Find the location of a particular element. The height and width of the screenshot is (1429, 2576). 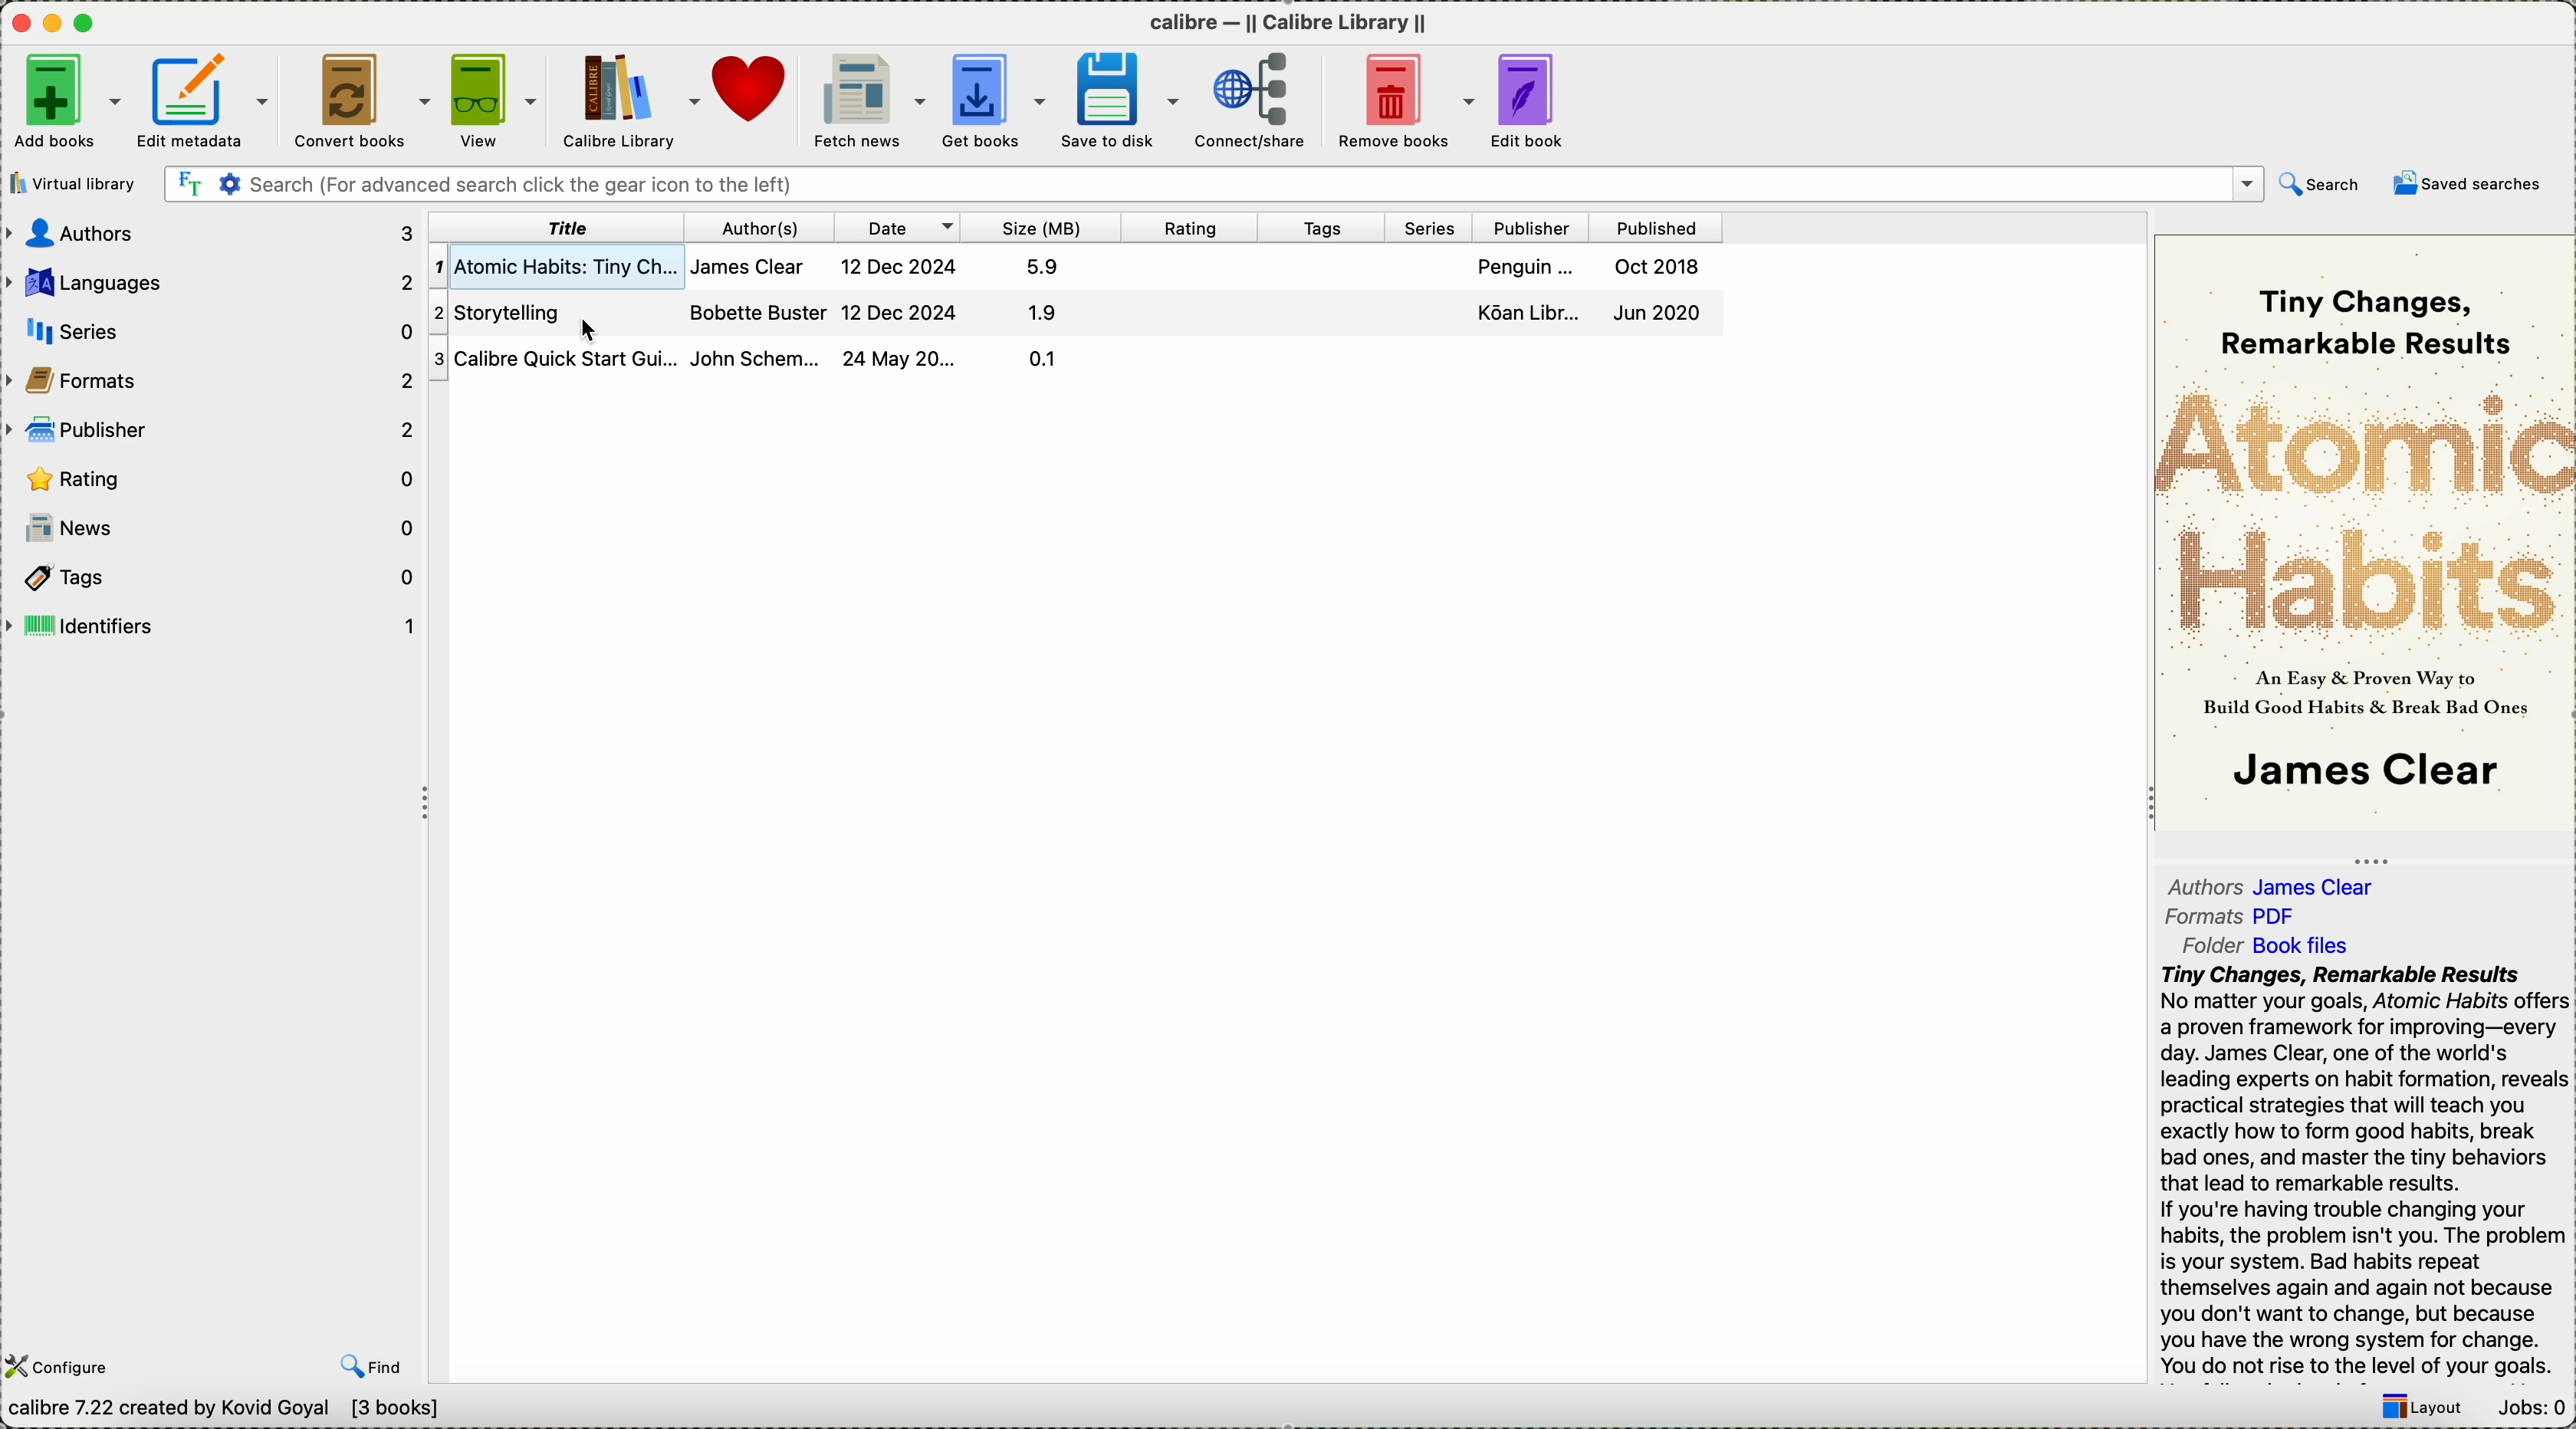

remove books is located at coordinates (1407, 101).